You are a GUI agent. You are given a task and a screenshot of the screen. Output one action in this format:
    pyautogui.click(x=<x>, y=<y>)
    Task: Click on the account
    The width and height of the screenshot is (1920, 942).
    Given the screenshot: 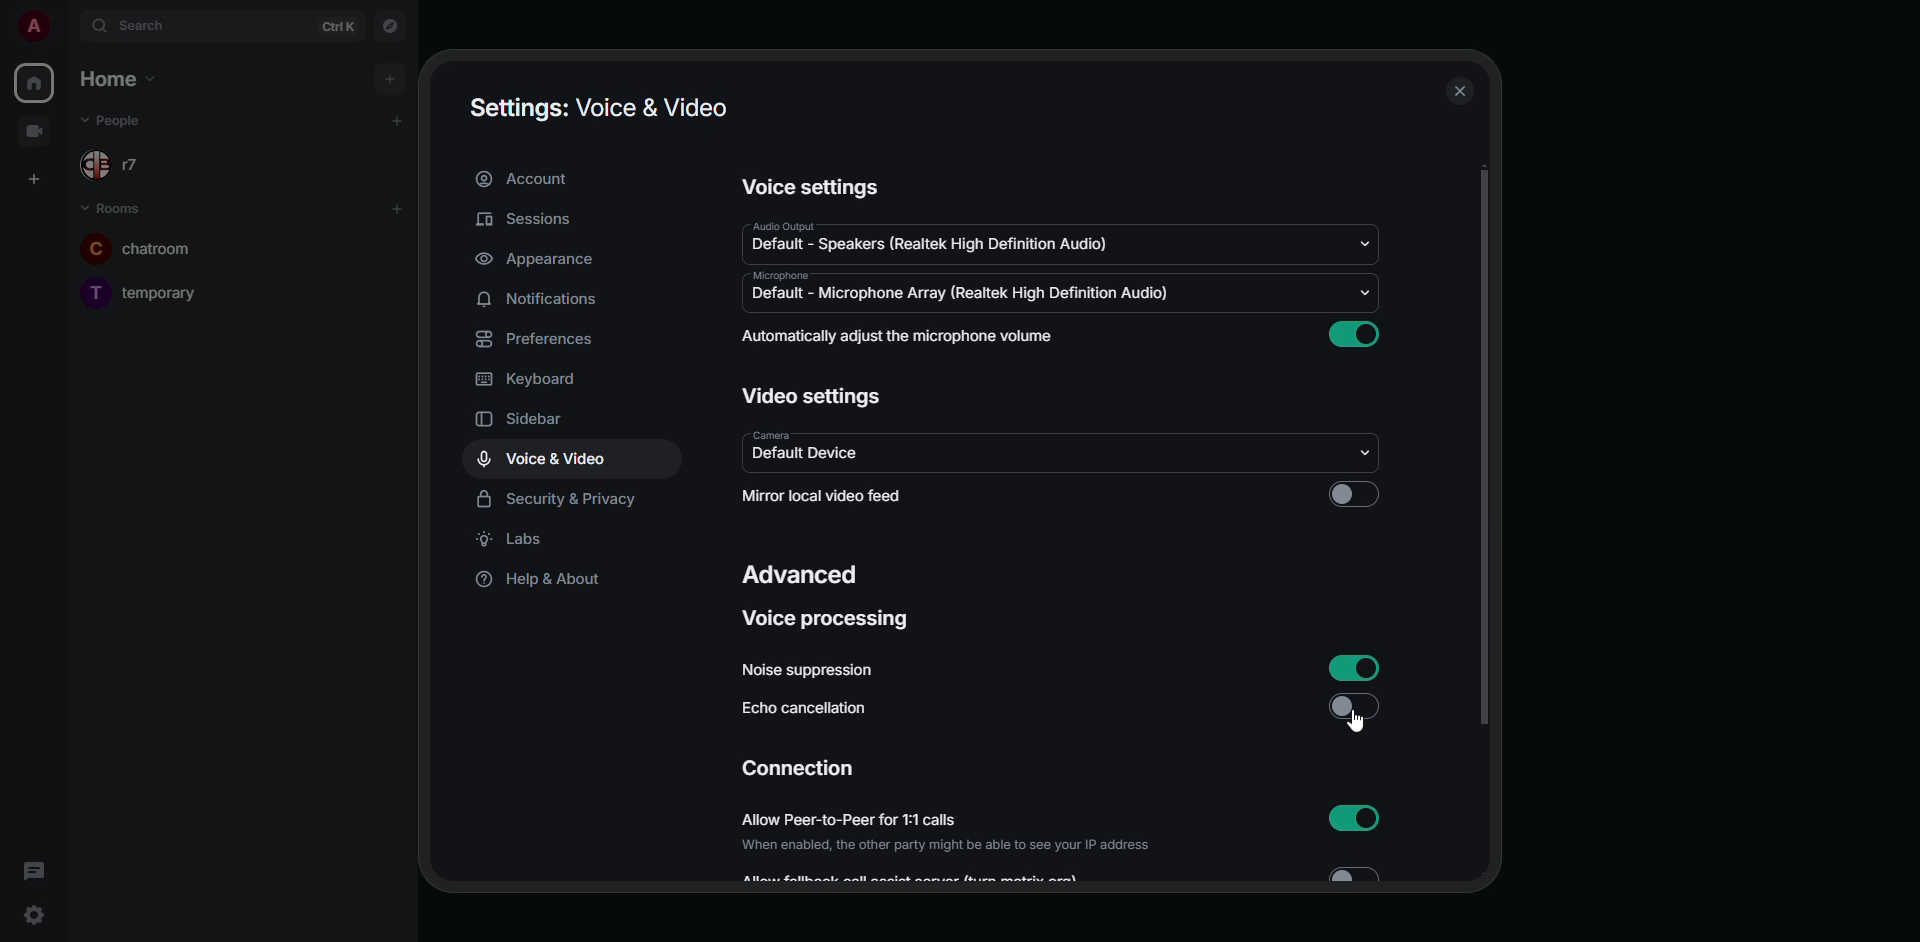 What is the action you would take?
    pyautogui.click(x=532, y=180)
    